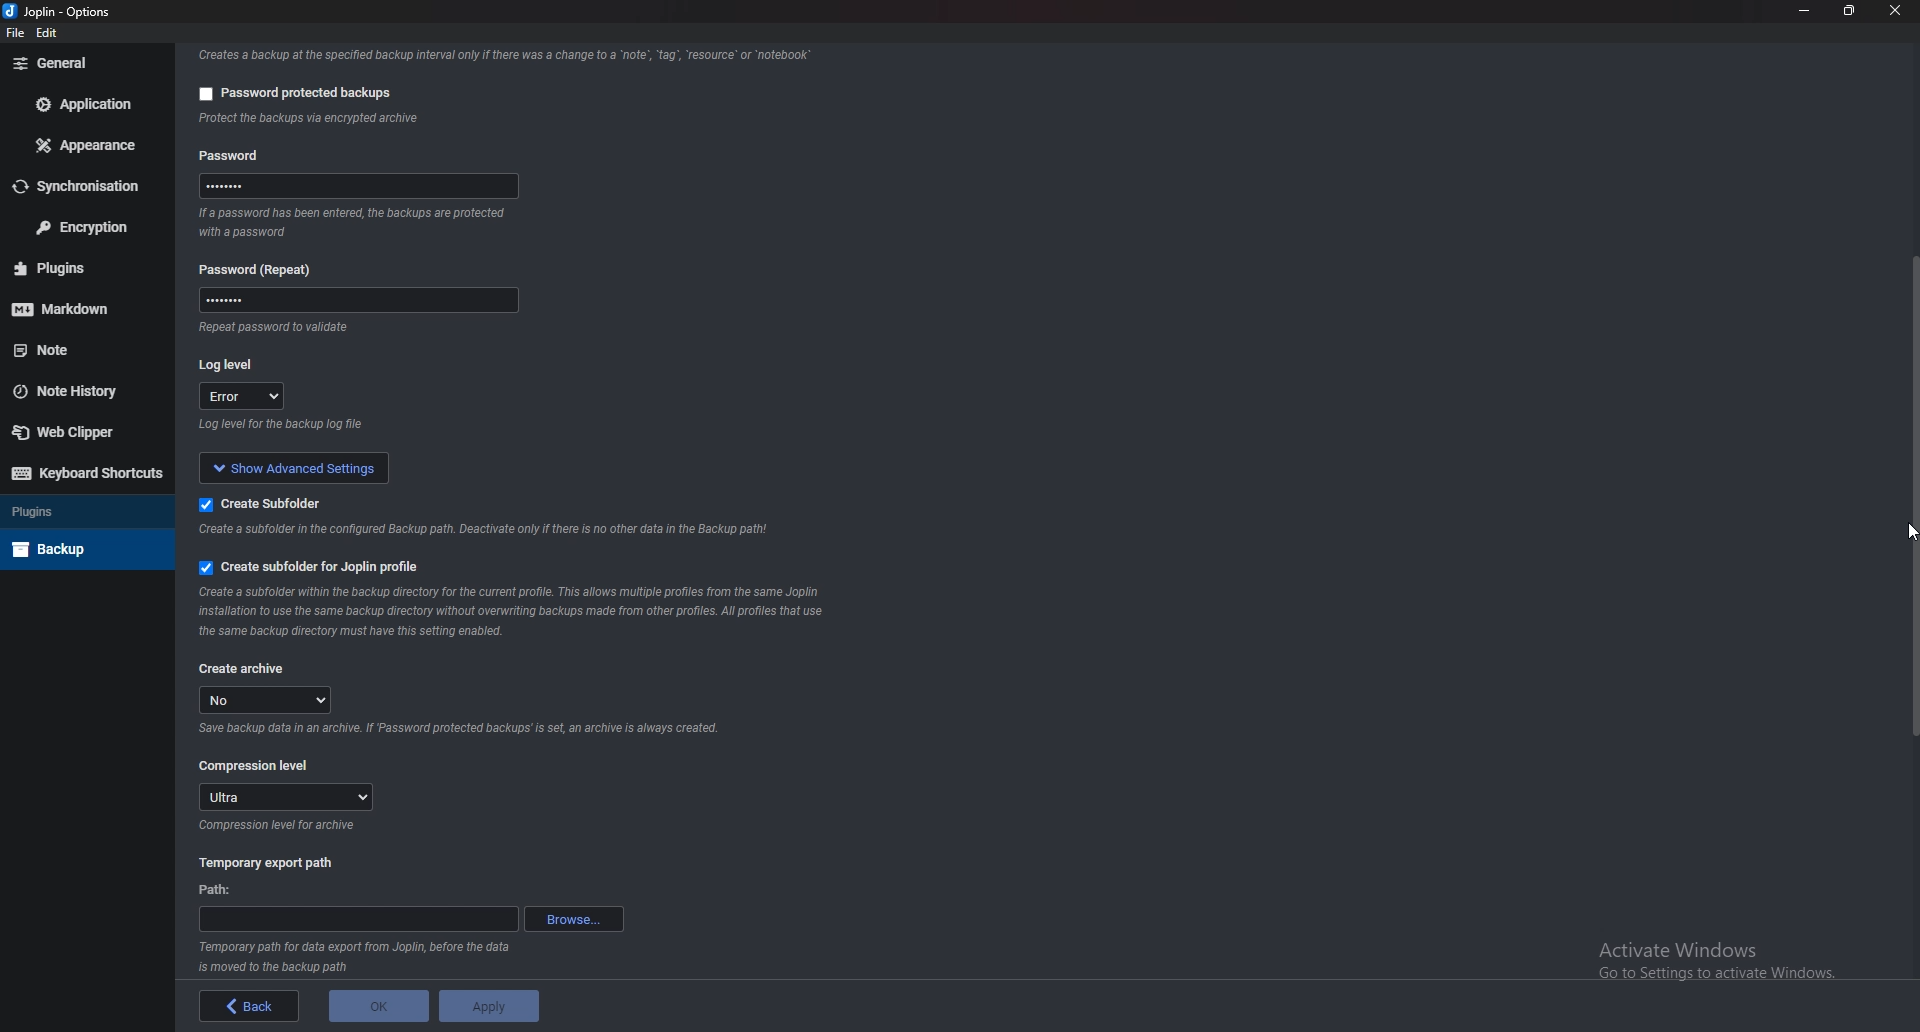 This screenshot has height=1032, width=1920. I want to click on general, so click(81, 63).